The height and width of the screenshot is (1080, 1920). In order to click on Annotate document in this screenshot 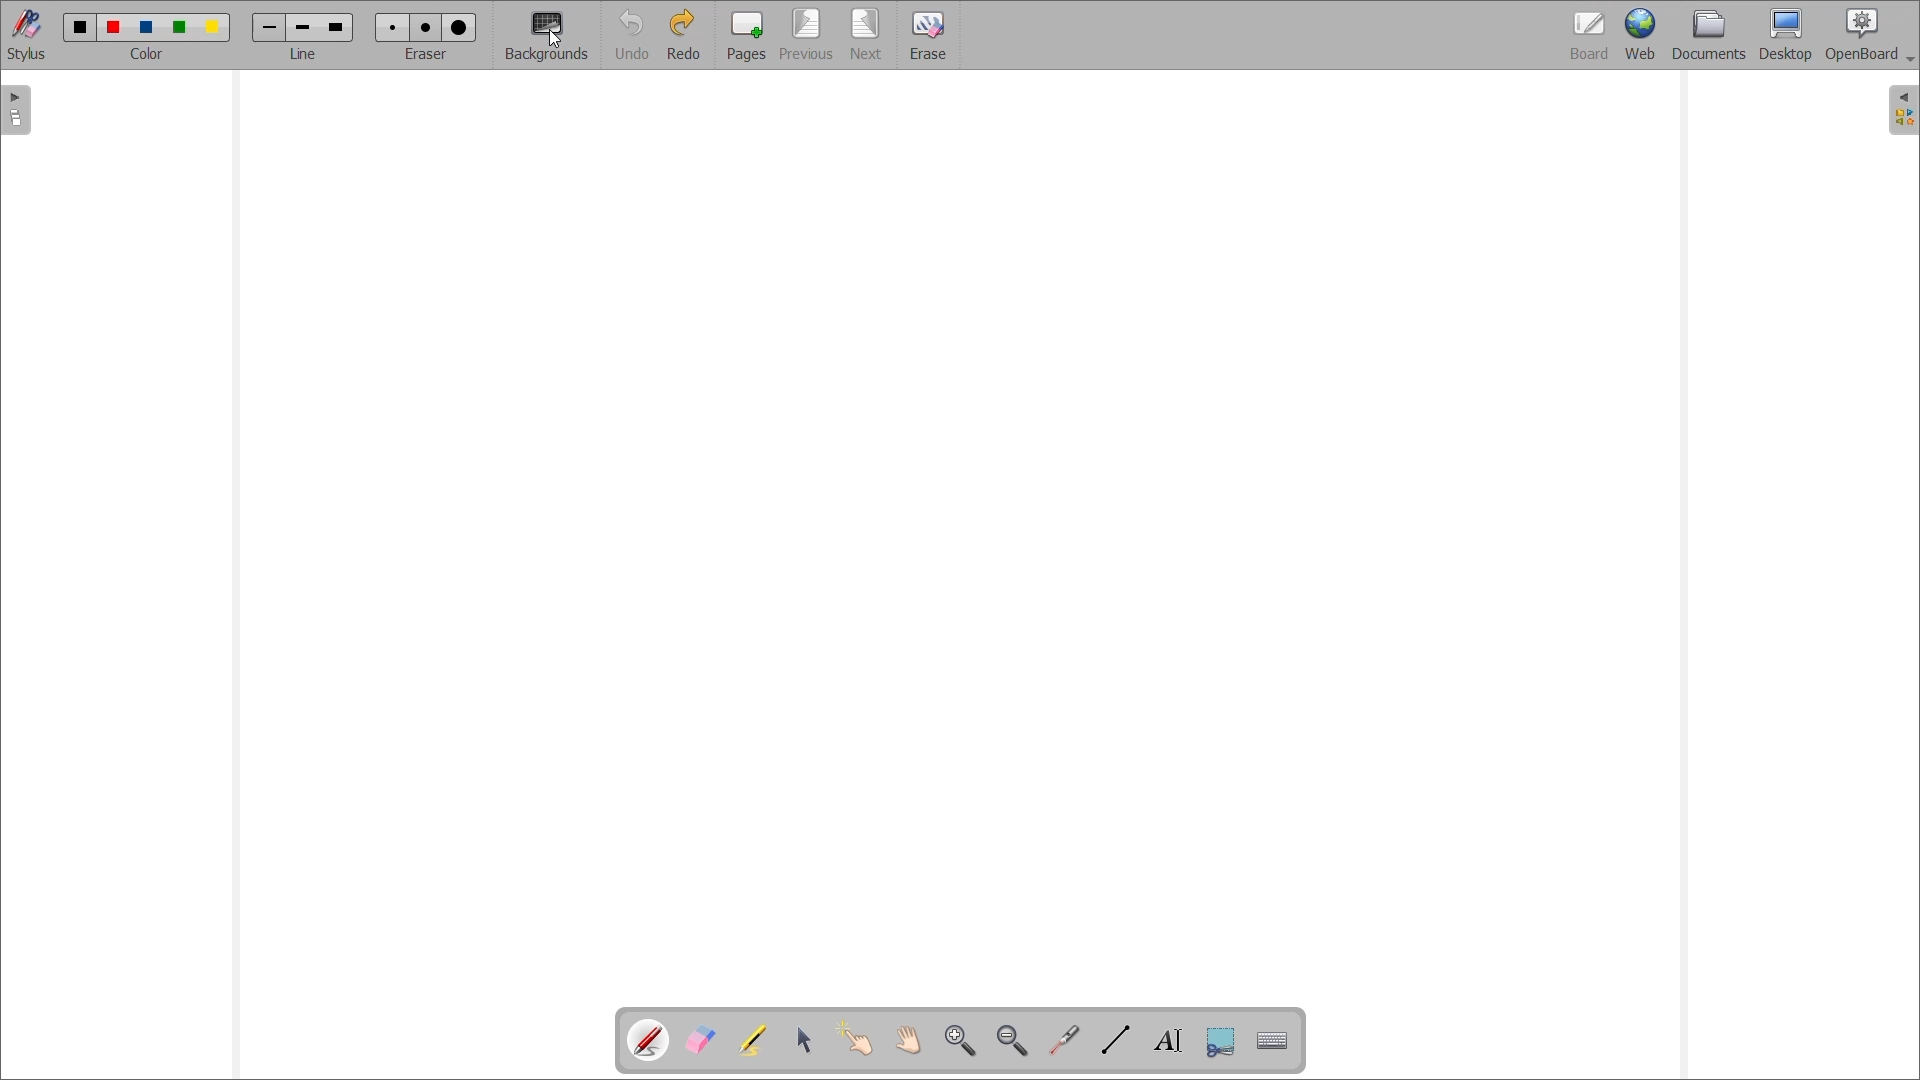, I will do `click(649, 1041)`.